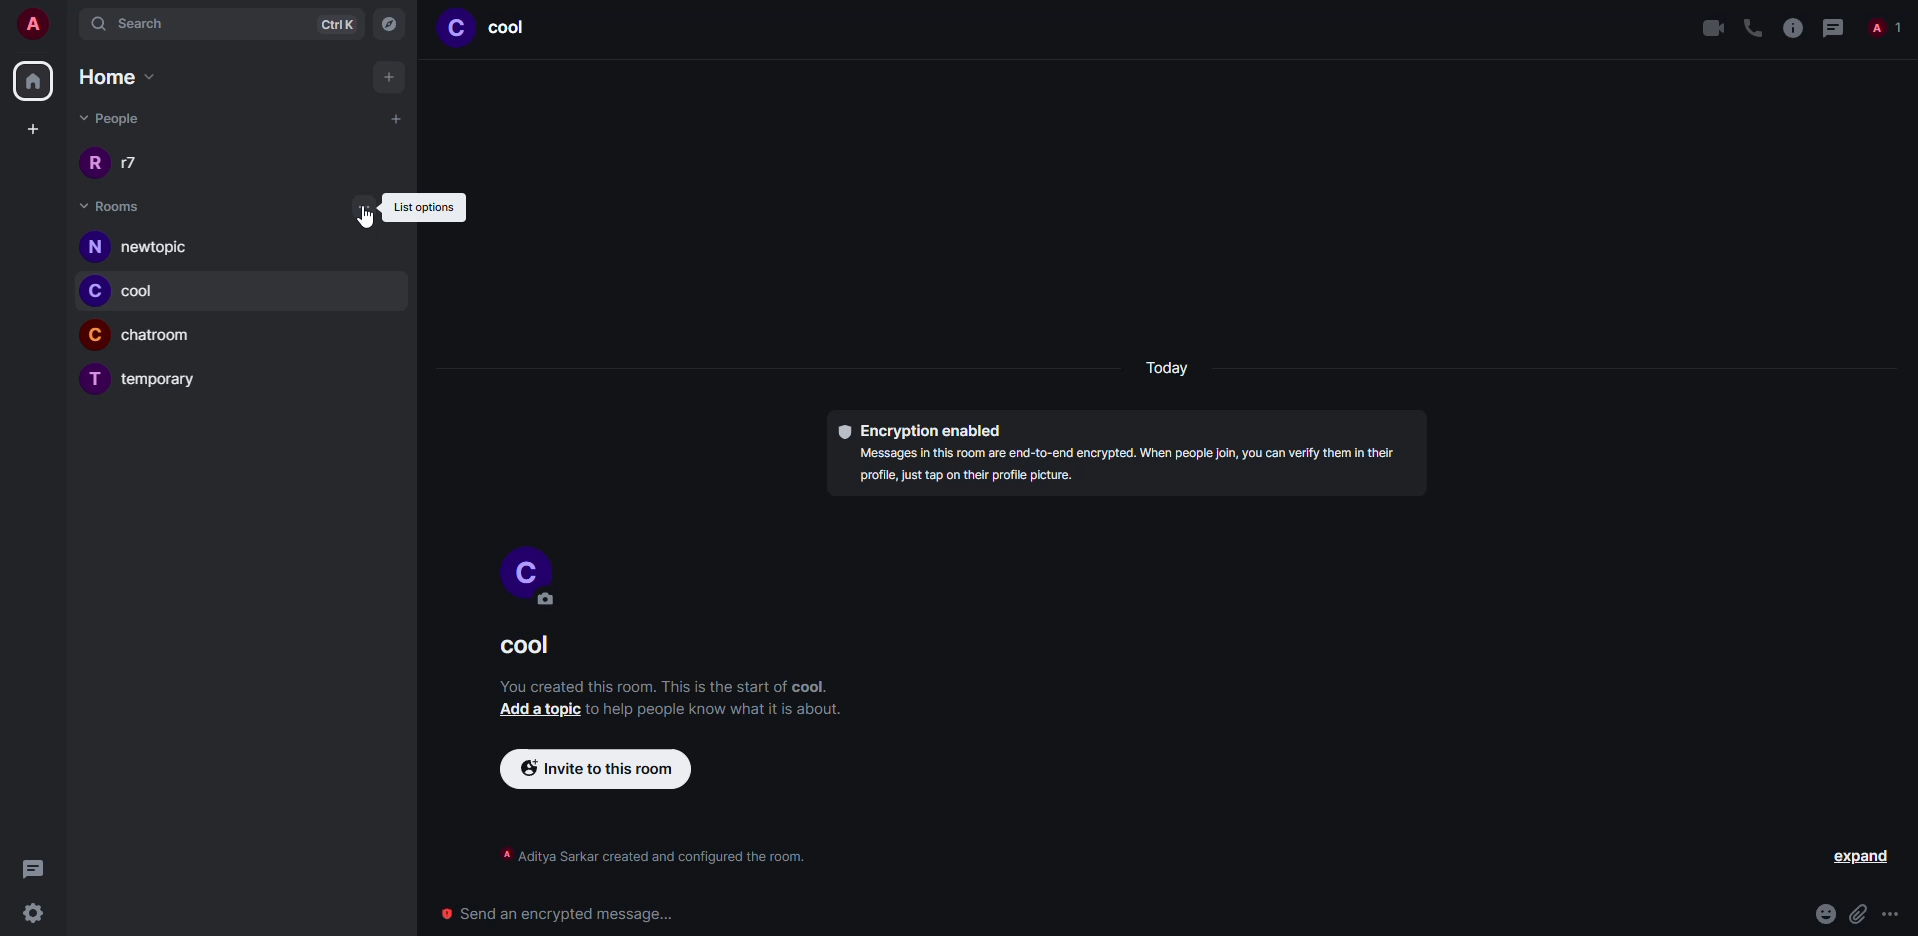 The height and width of the screenshot is (936, 1918). What do you see at coordinates (108, 117) in the screenshot?
I see `people` at bounding box center [108, 117].